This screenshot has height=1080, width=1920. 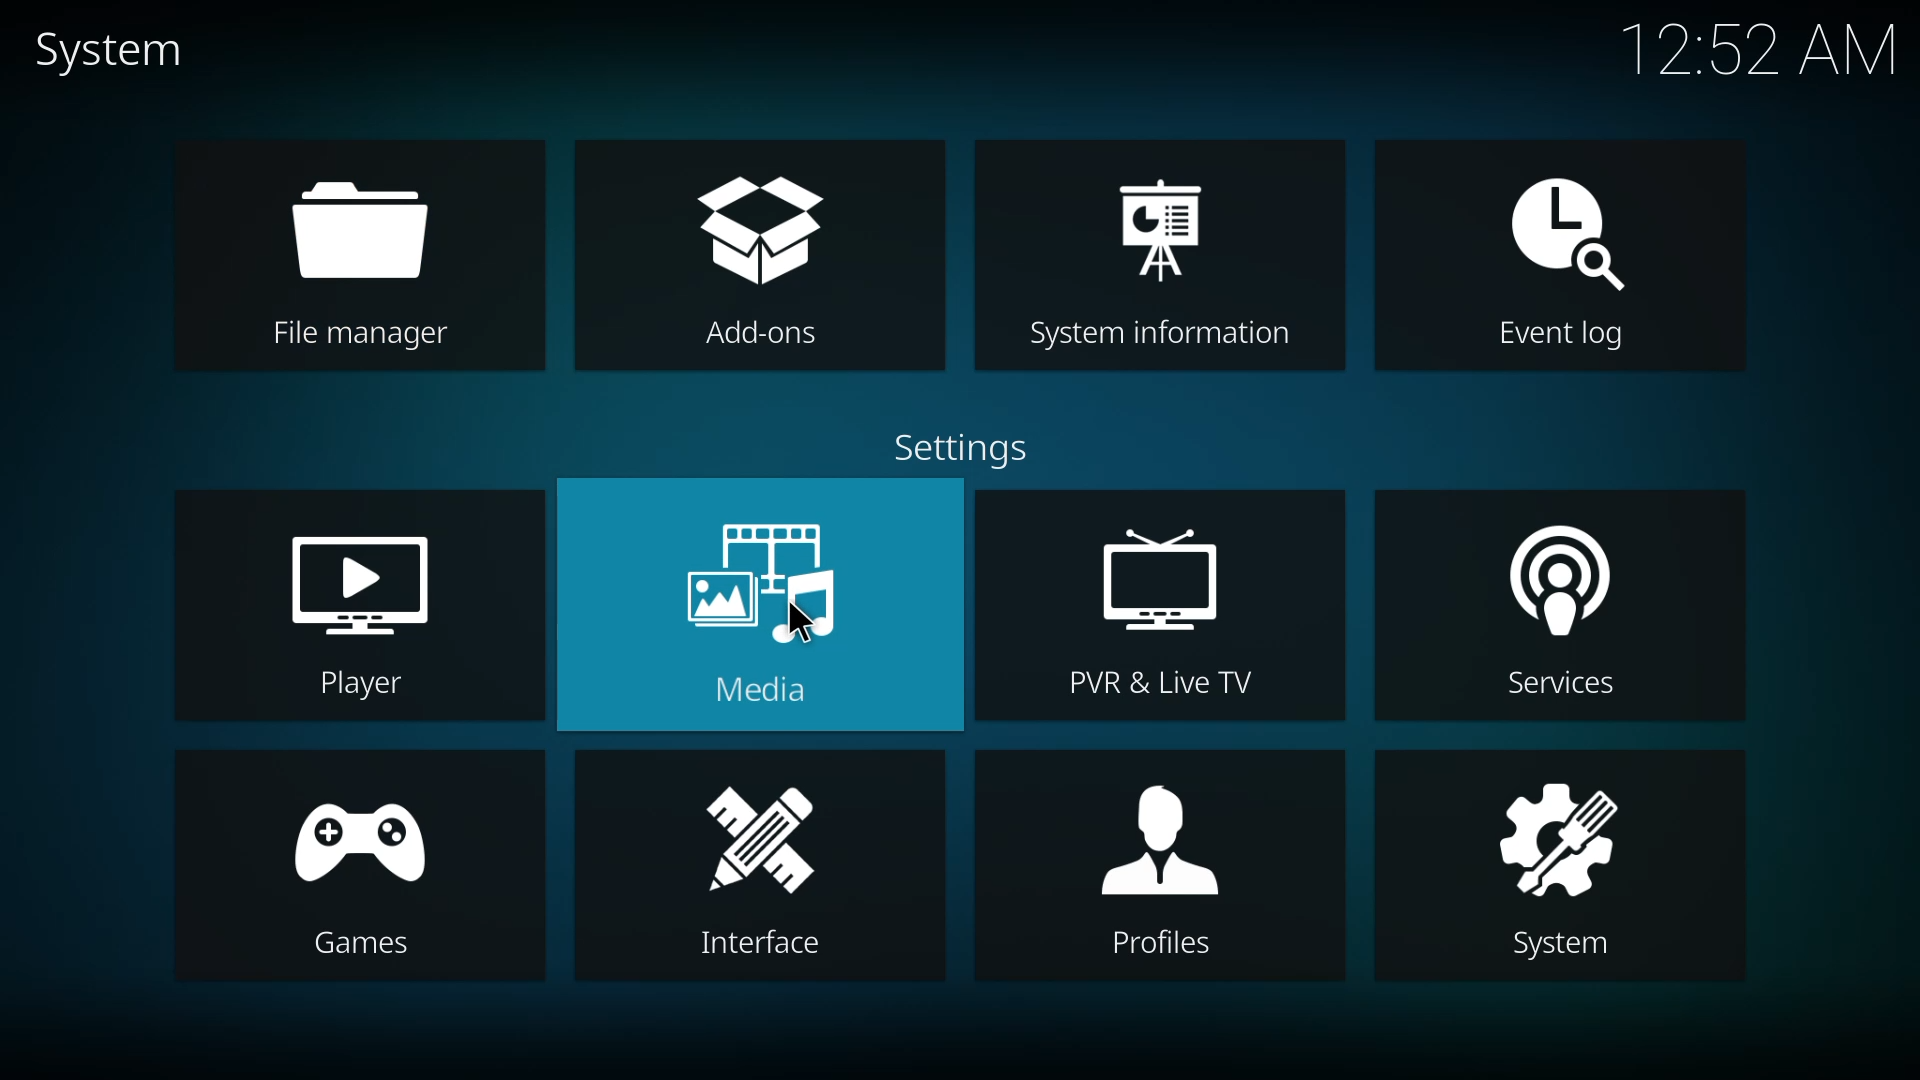 What do you see at coordinates (1164, 833) in the screenshot?
I see `profiles` at bounding box center [1164, 833].